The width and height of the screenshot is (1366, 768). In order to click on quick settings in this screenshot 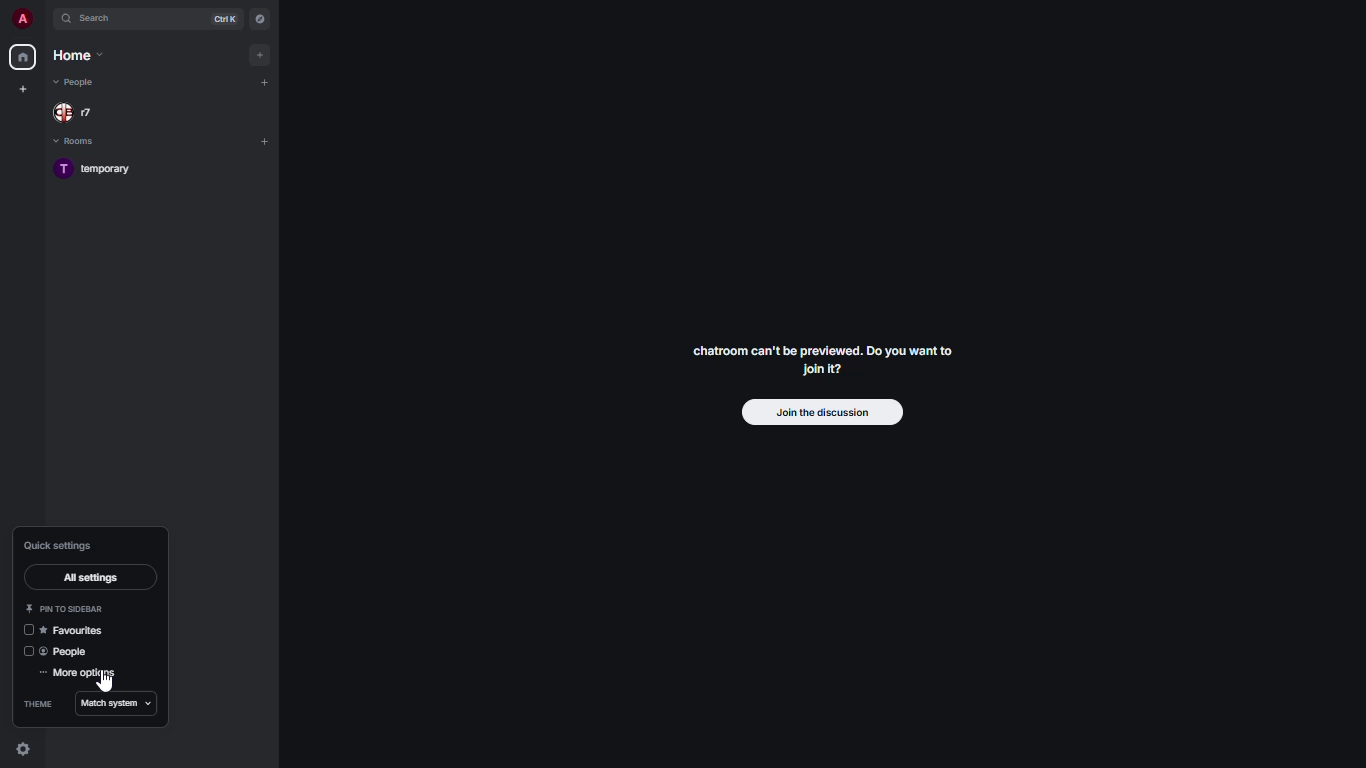, I will do `click(24, 749)`.